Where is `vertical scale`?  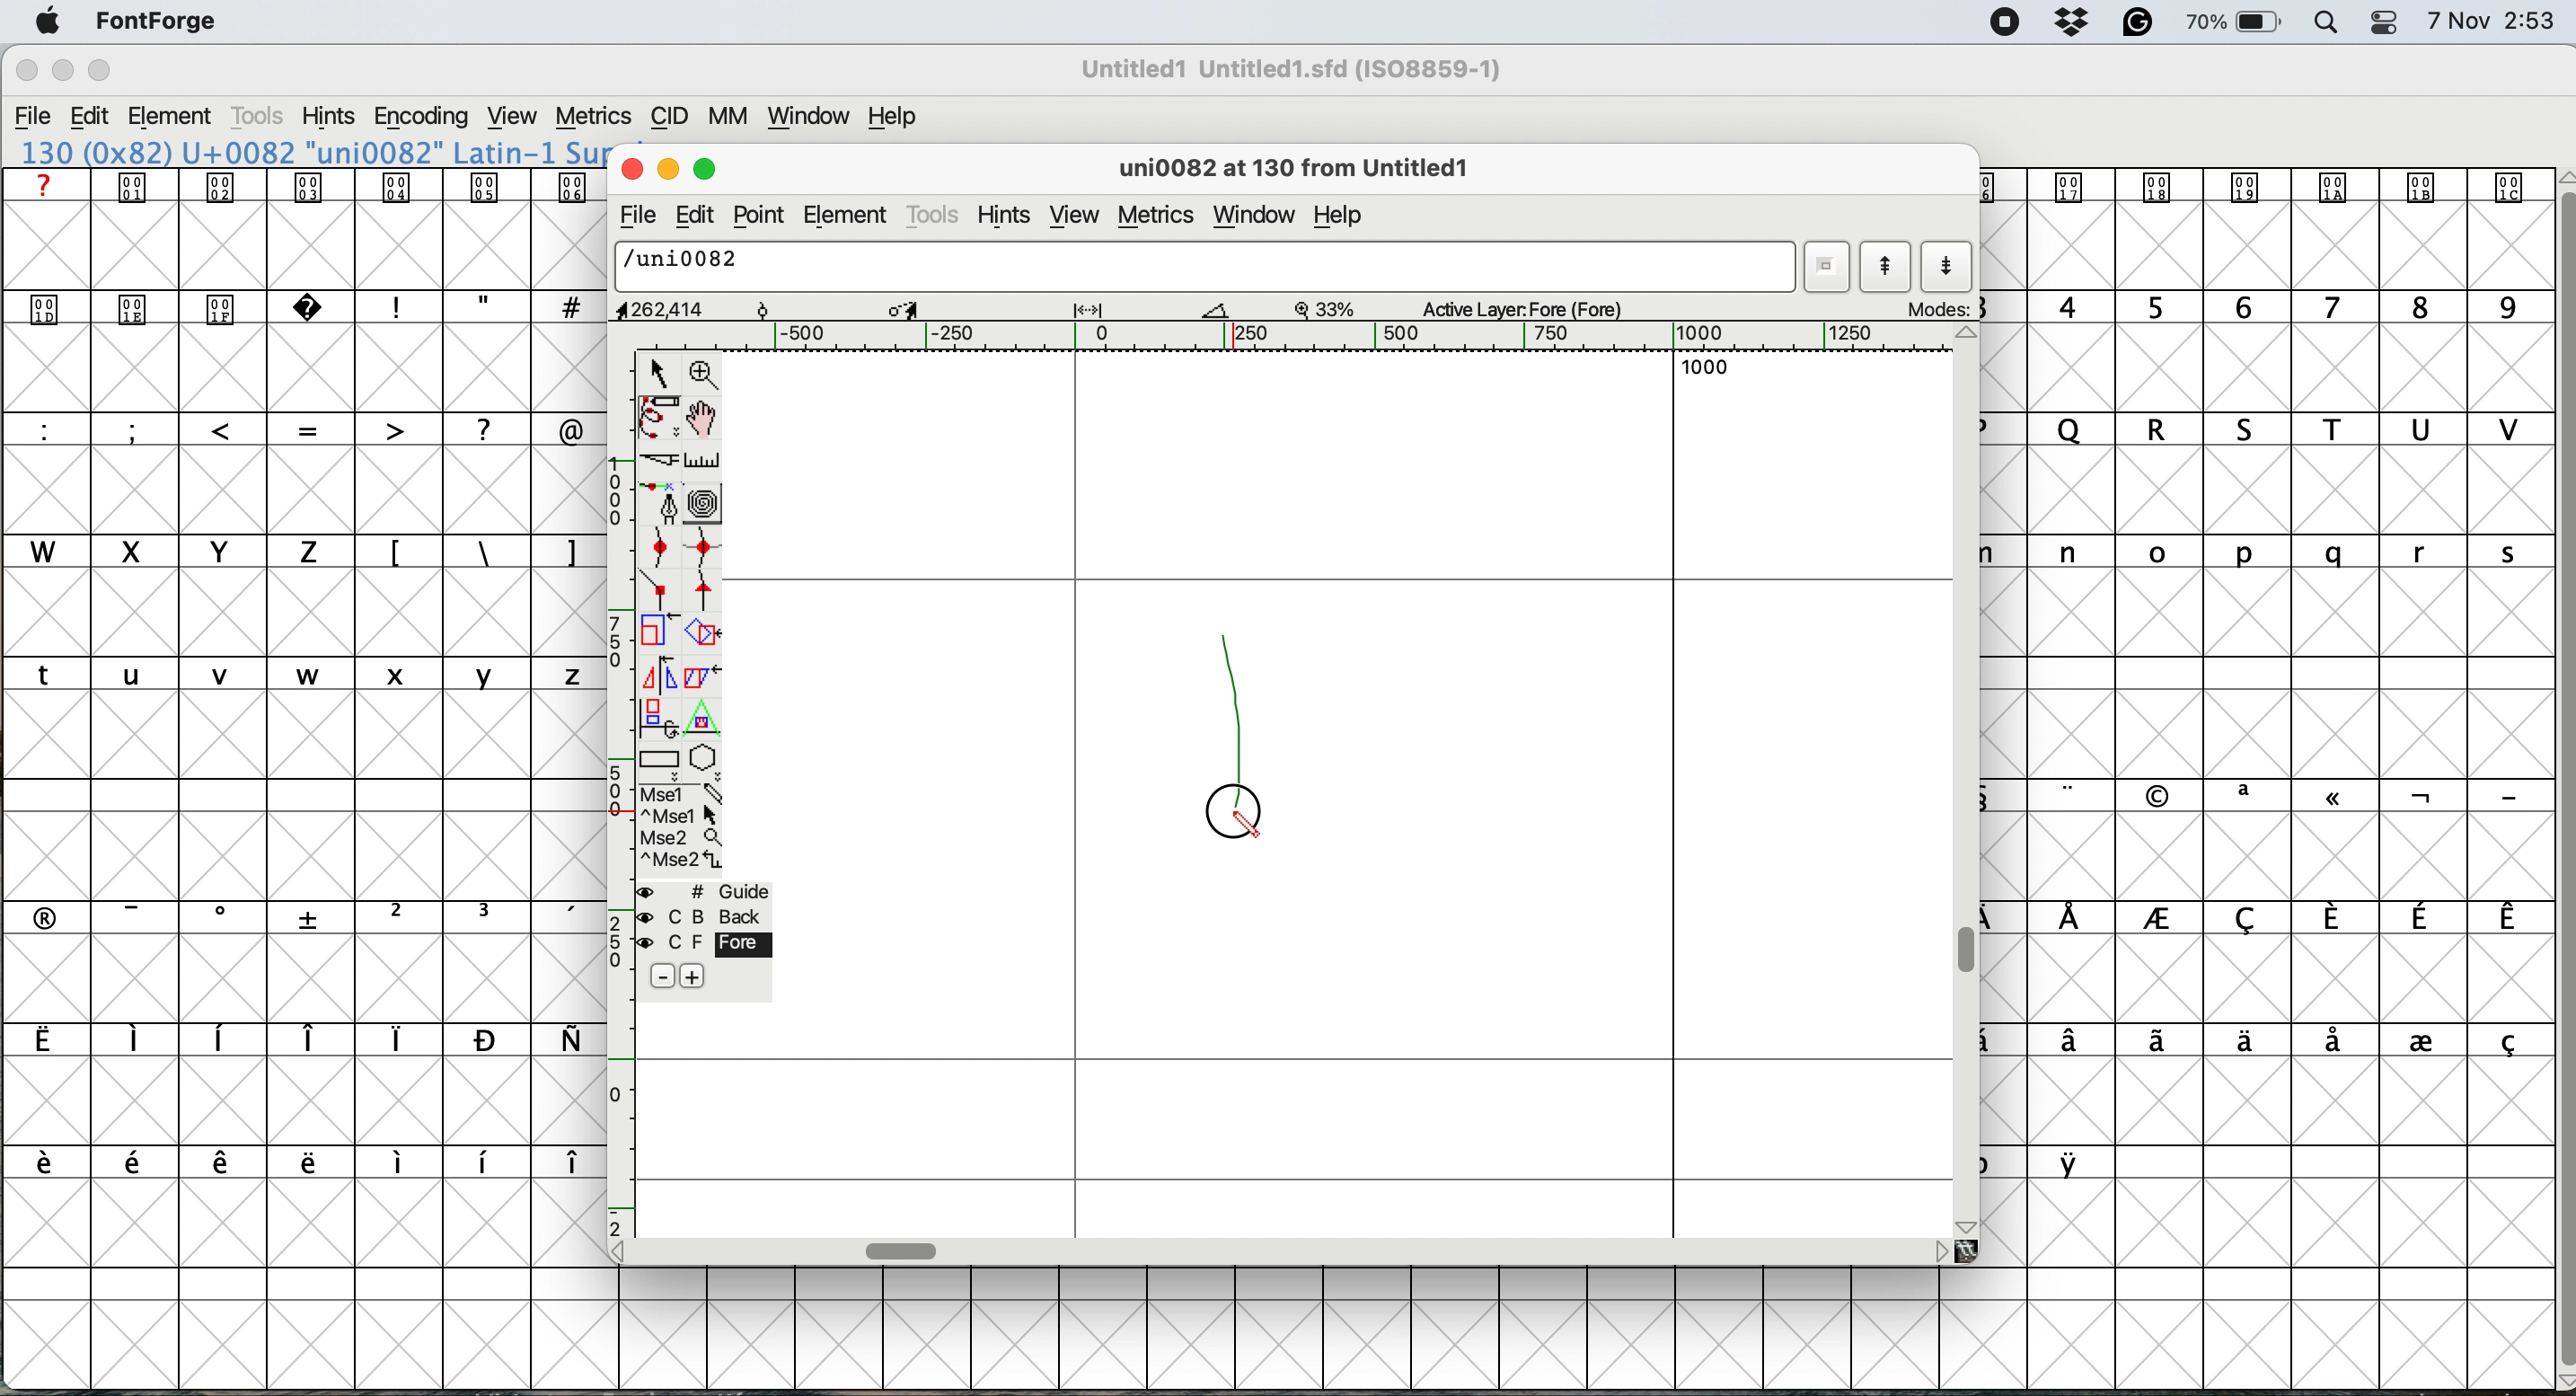
vertical scale is located at coordinates (616, 793).